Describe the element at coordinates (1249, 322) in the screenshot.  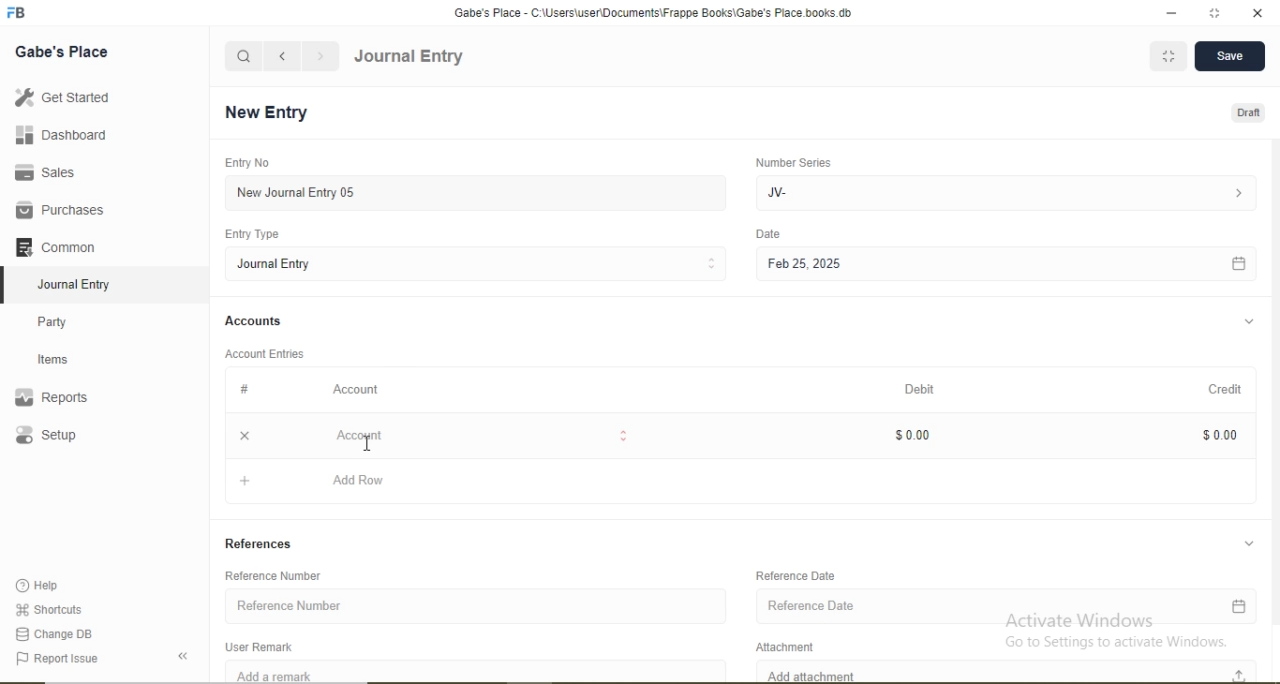
I see `collapse/expand` at that location.